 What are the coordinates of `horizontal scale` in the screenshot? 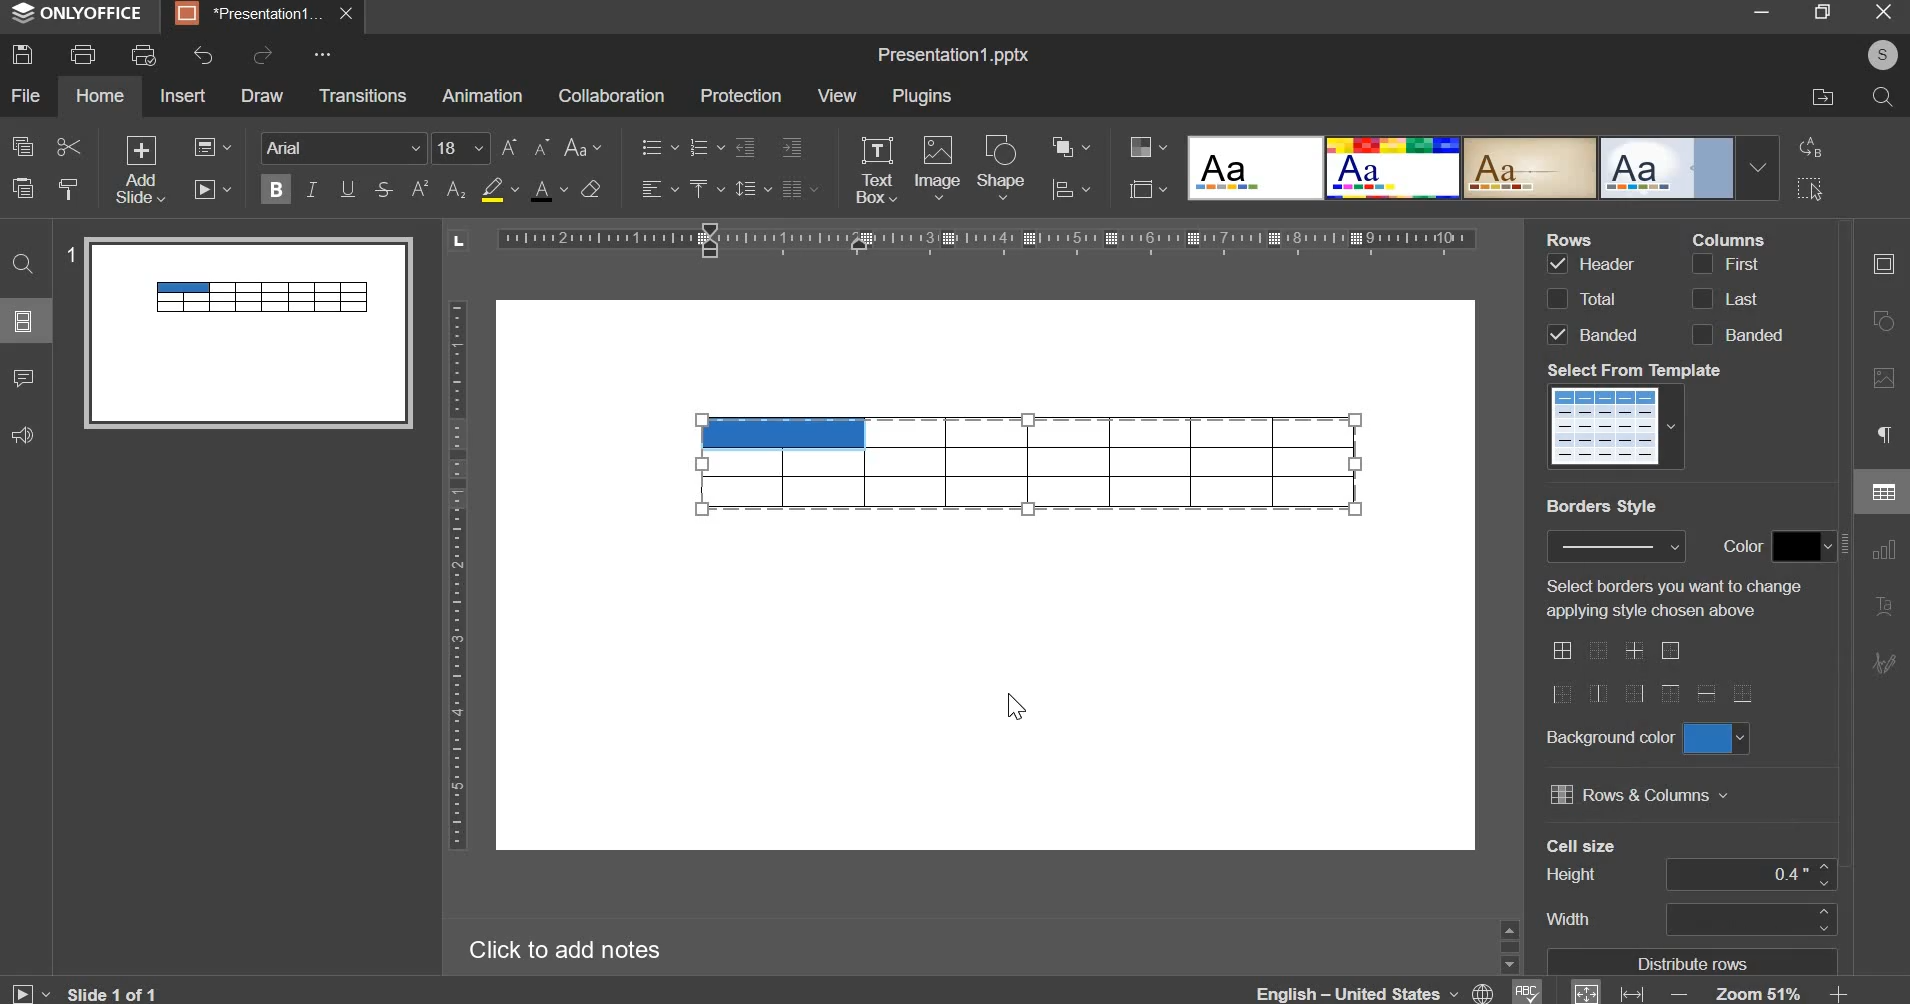 It's located at (985, 238).